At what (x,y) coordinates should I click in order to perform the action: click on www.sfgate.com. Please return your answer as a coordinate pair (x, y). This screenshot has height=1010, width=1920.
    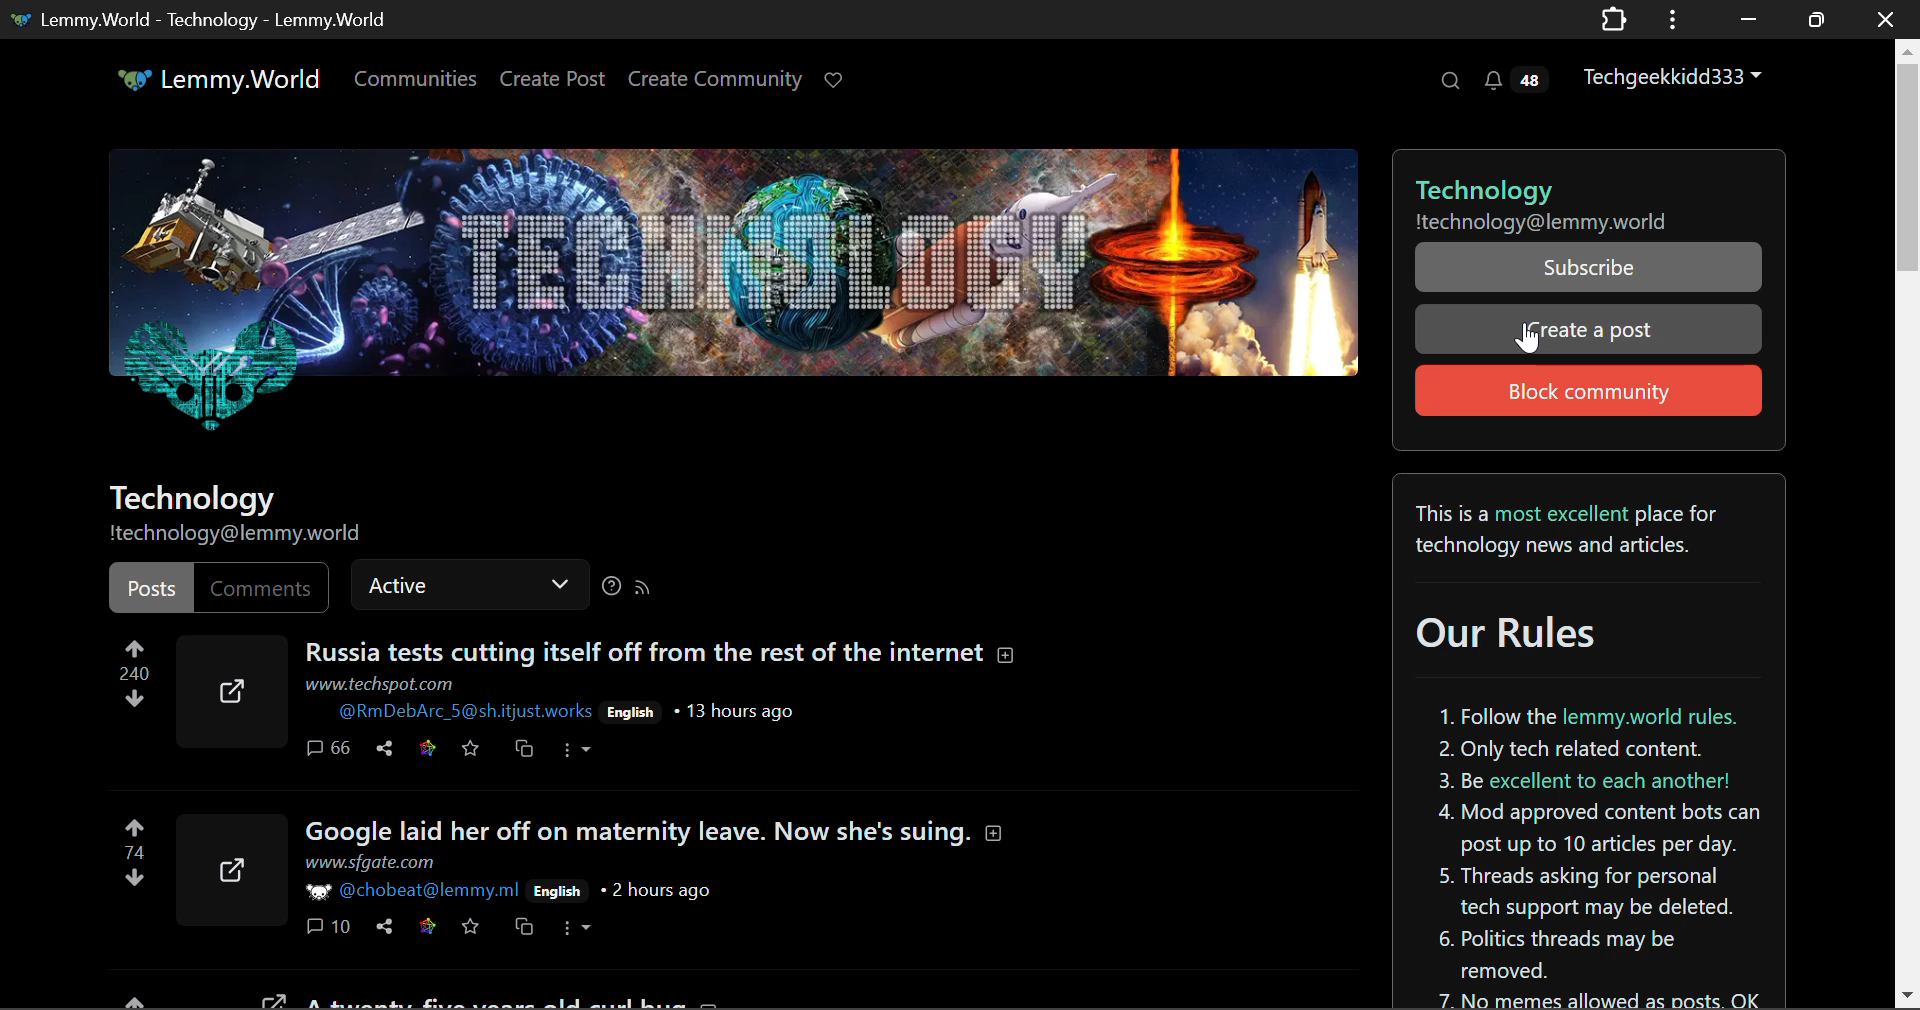
    Looking at the image, I should click on (370, 862).